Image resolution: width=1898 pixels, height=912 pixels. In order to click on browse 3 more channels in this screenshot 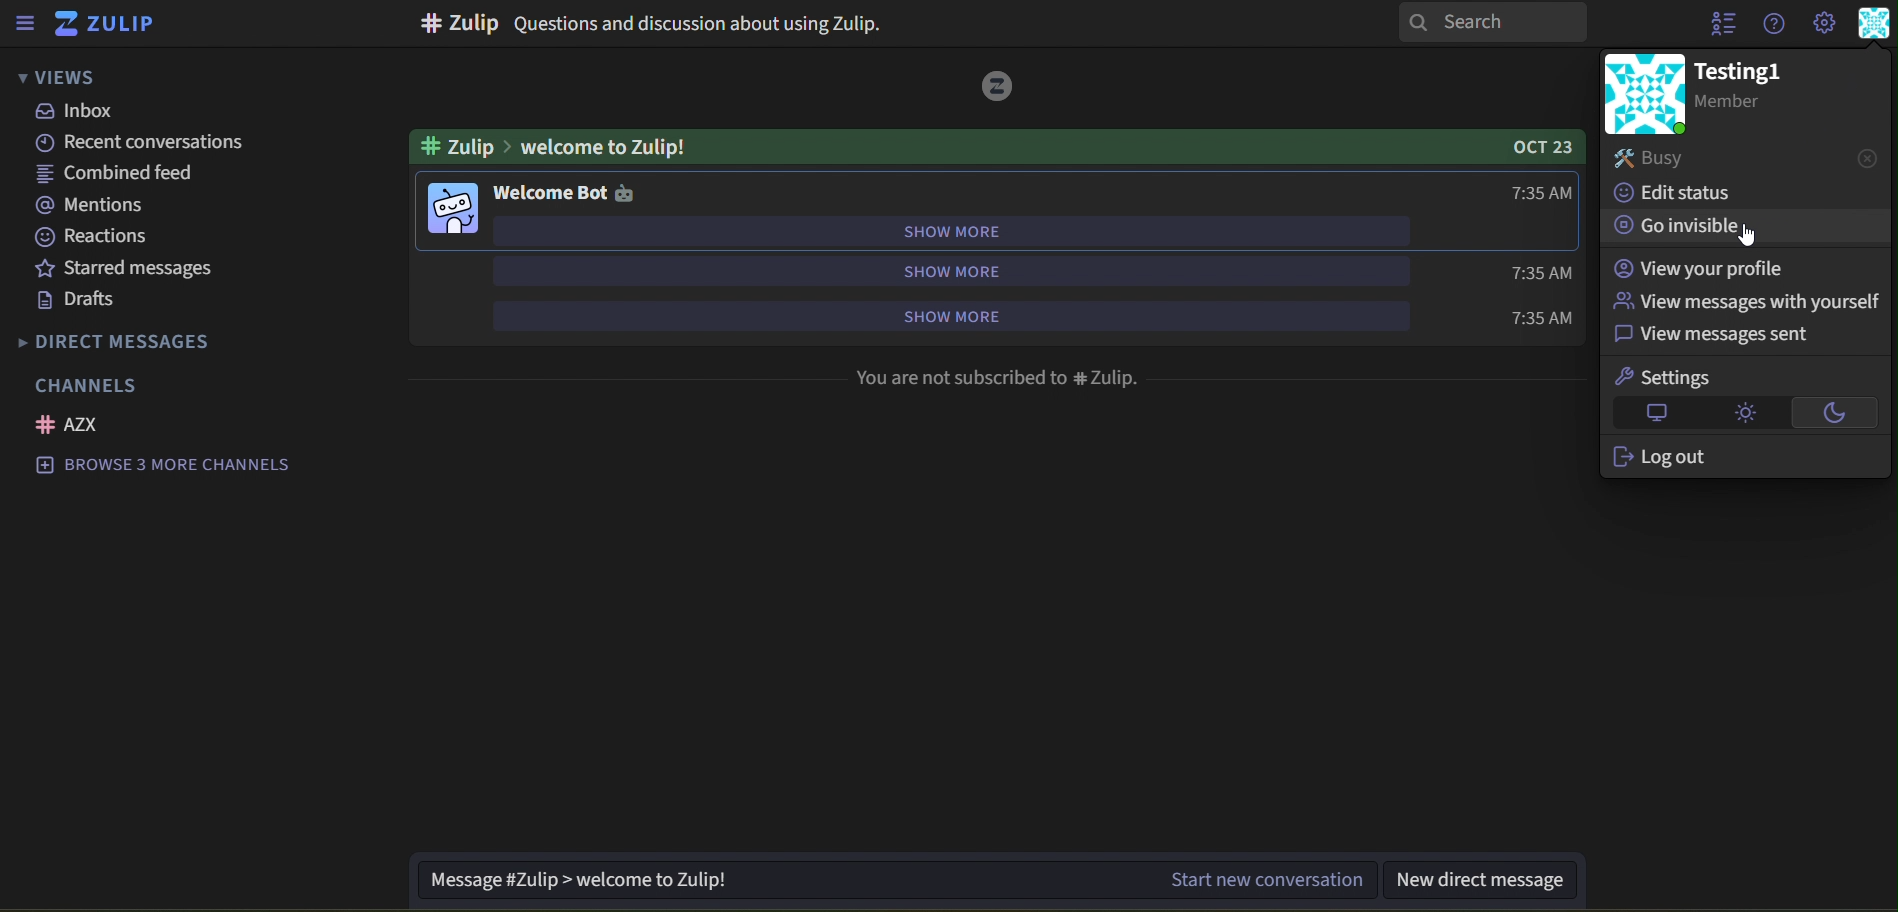, I will do `click(177, 466)`.